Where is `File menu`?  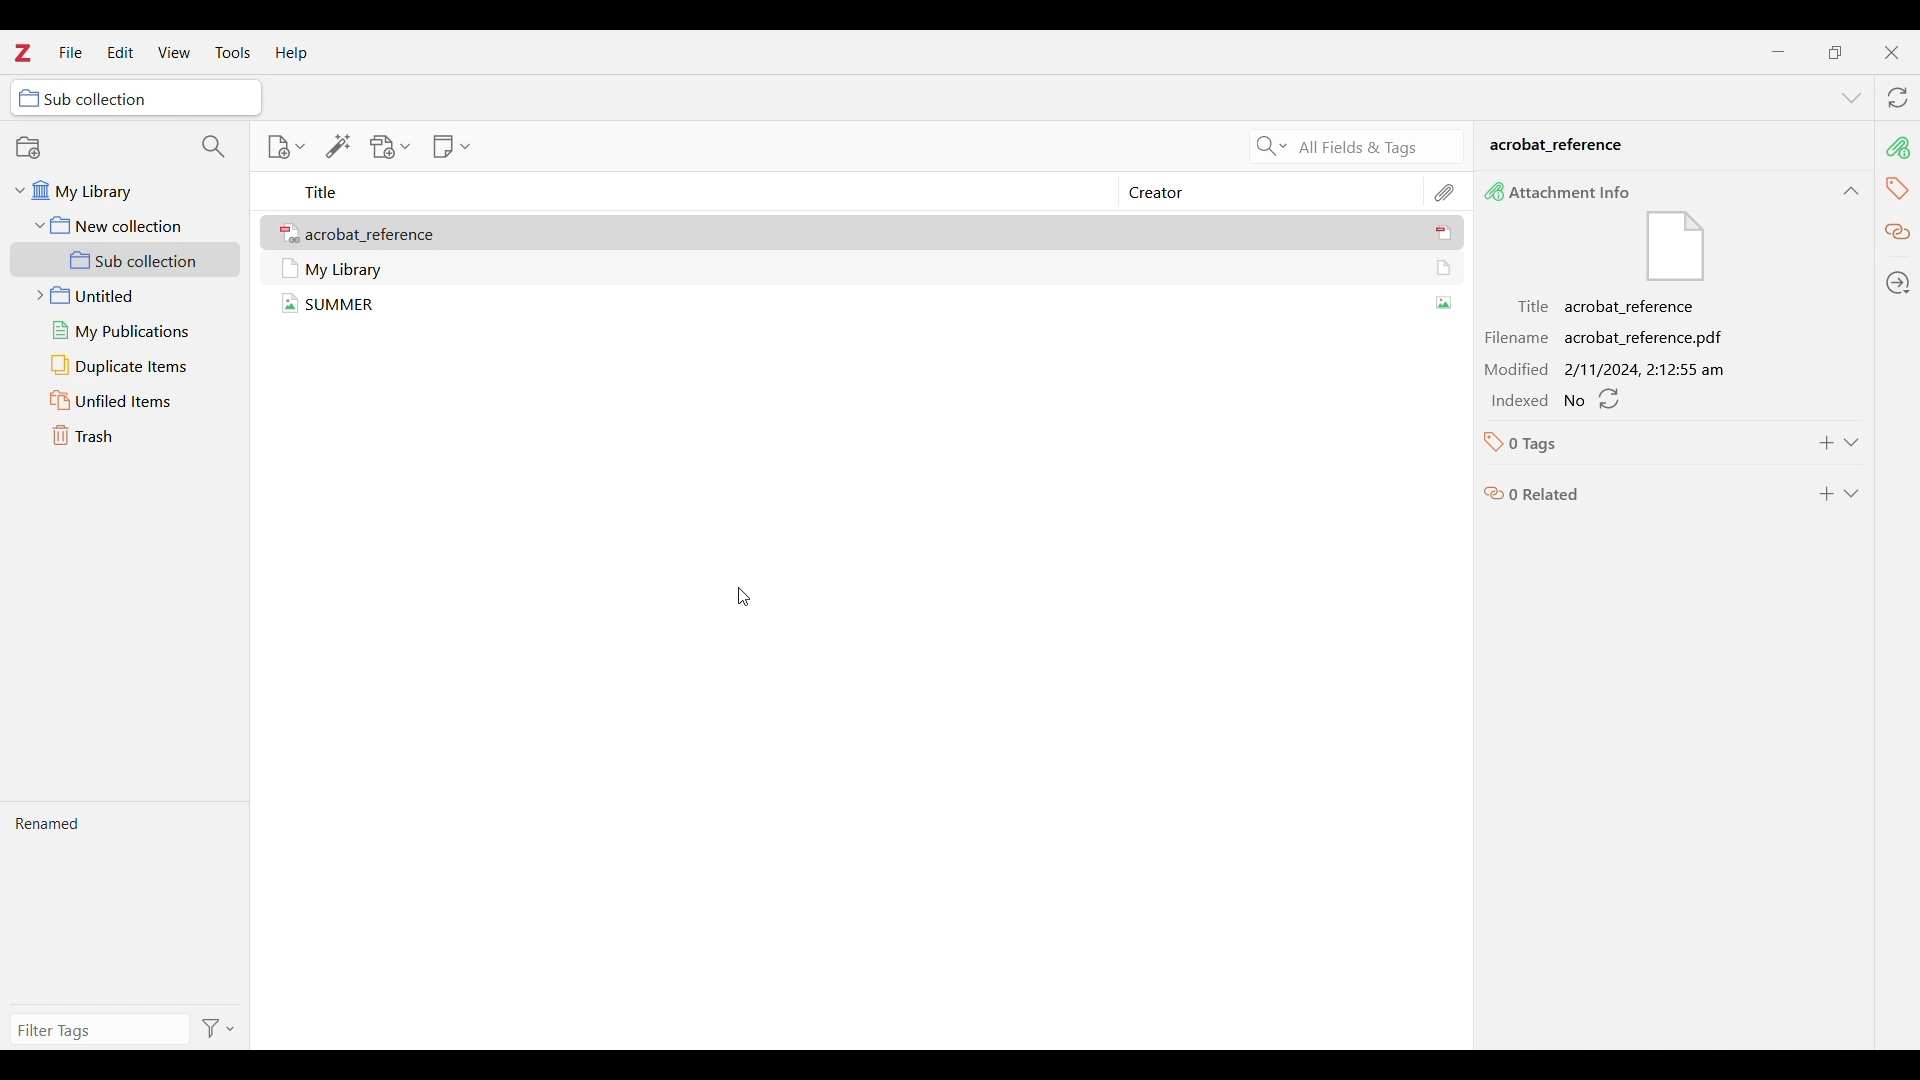 File menu is located at coordinates (71, 51).